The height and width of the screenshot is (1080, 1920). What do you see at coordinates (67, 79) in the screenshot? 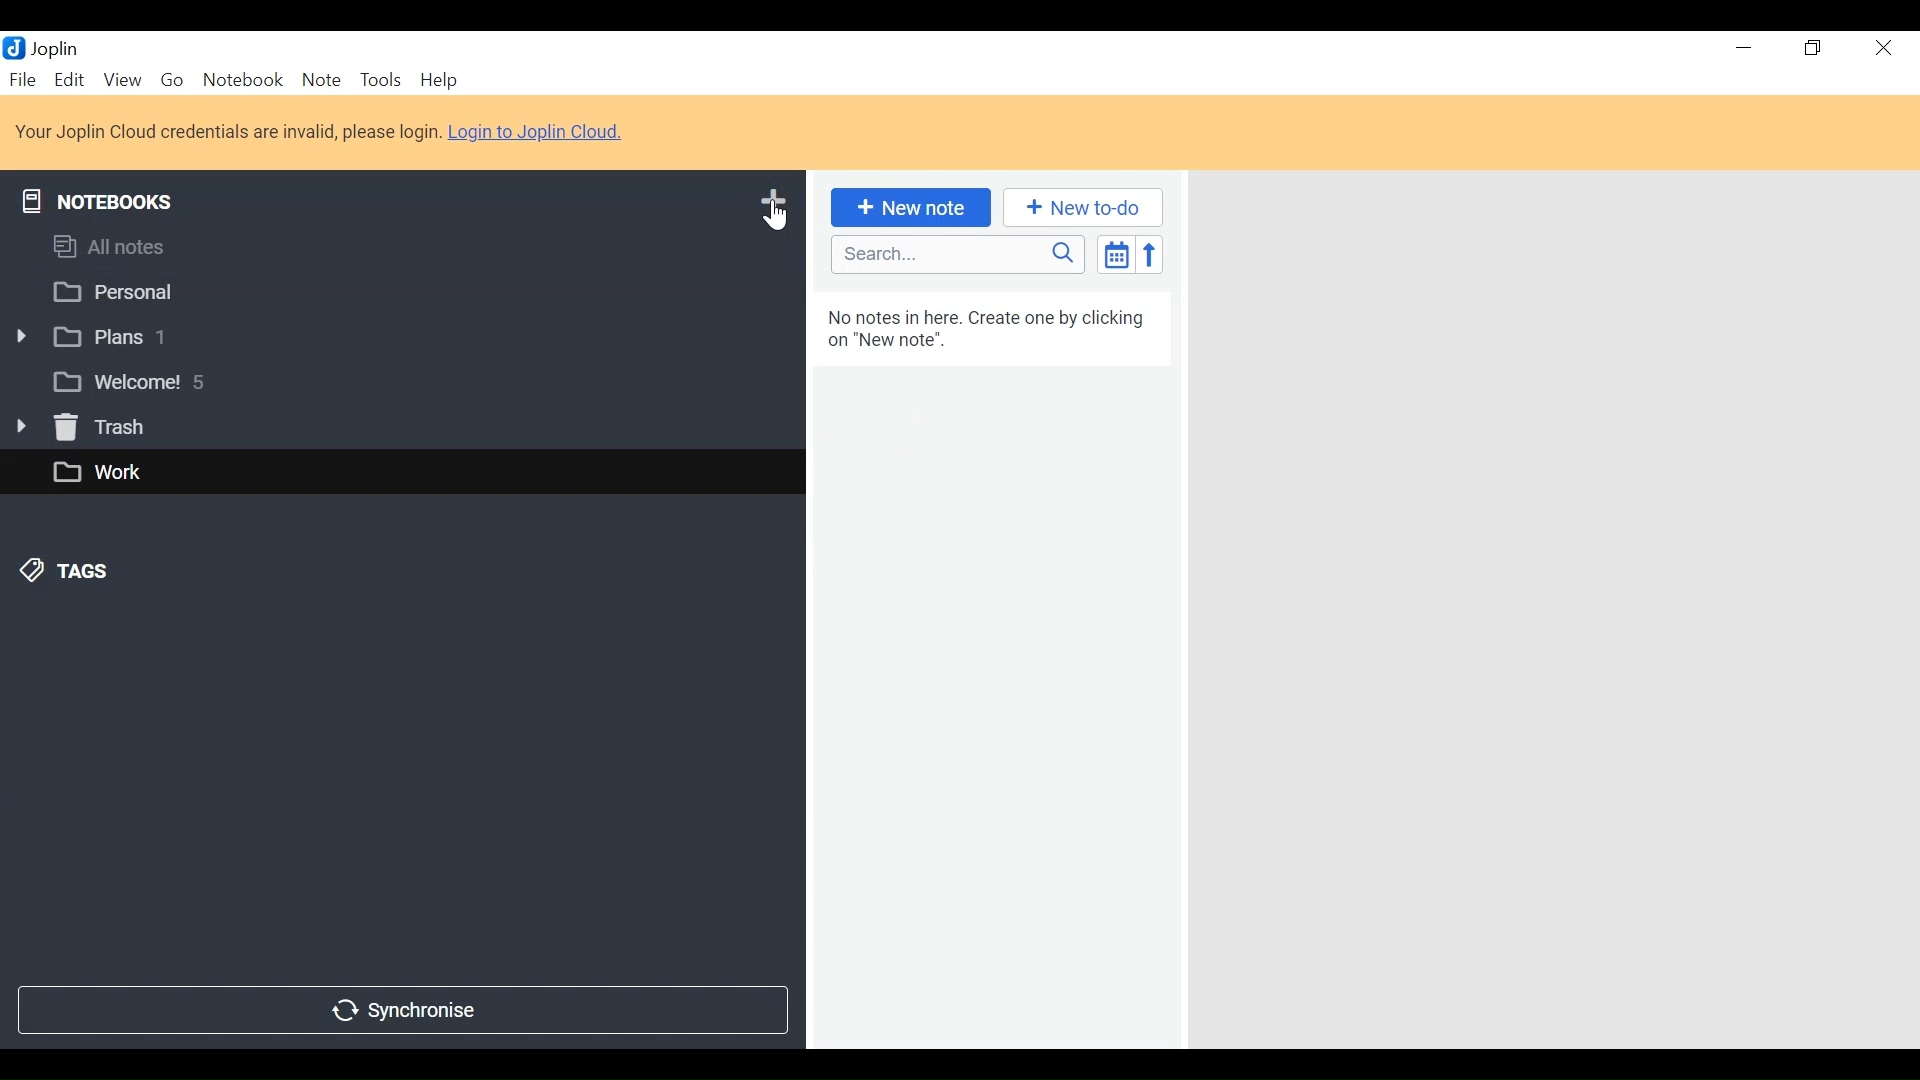
I see `Edit` at bounding box center [67, 79].